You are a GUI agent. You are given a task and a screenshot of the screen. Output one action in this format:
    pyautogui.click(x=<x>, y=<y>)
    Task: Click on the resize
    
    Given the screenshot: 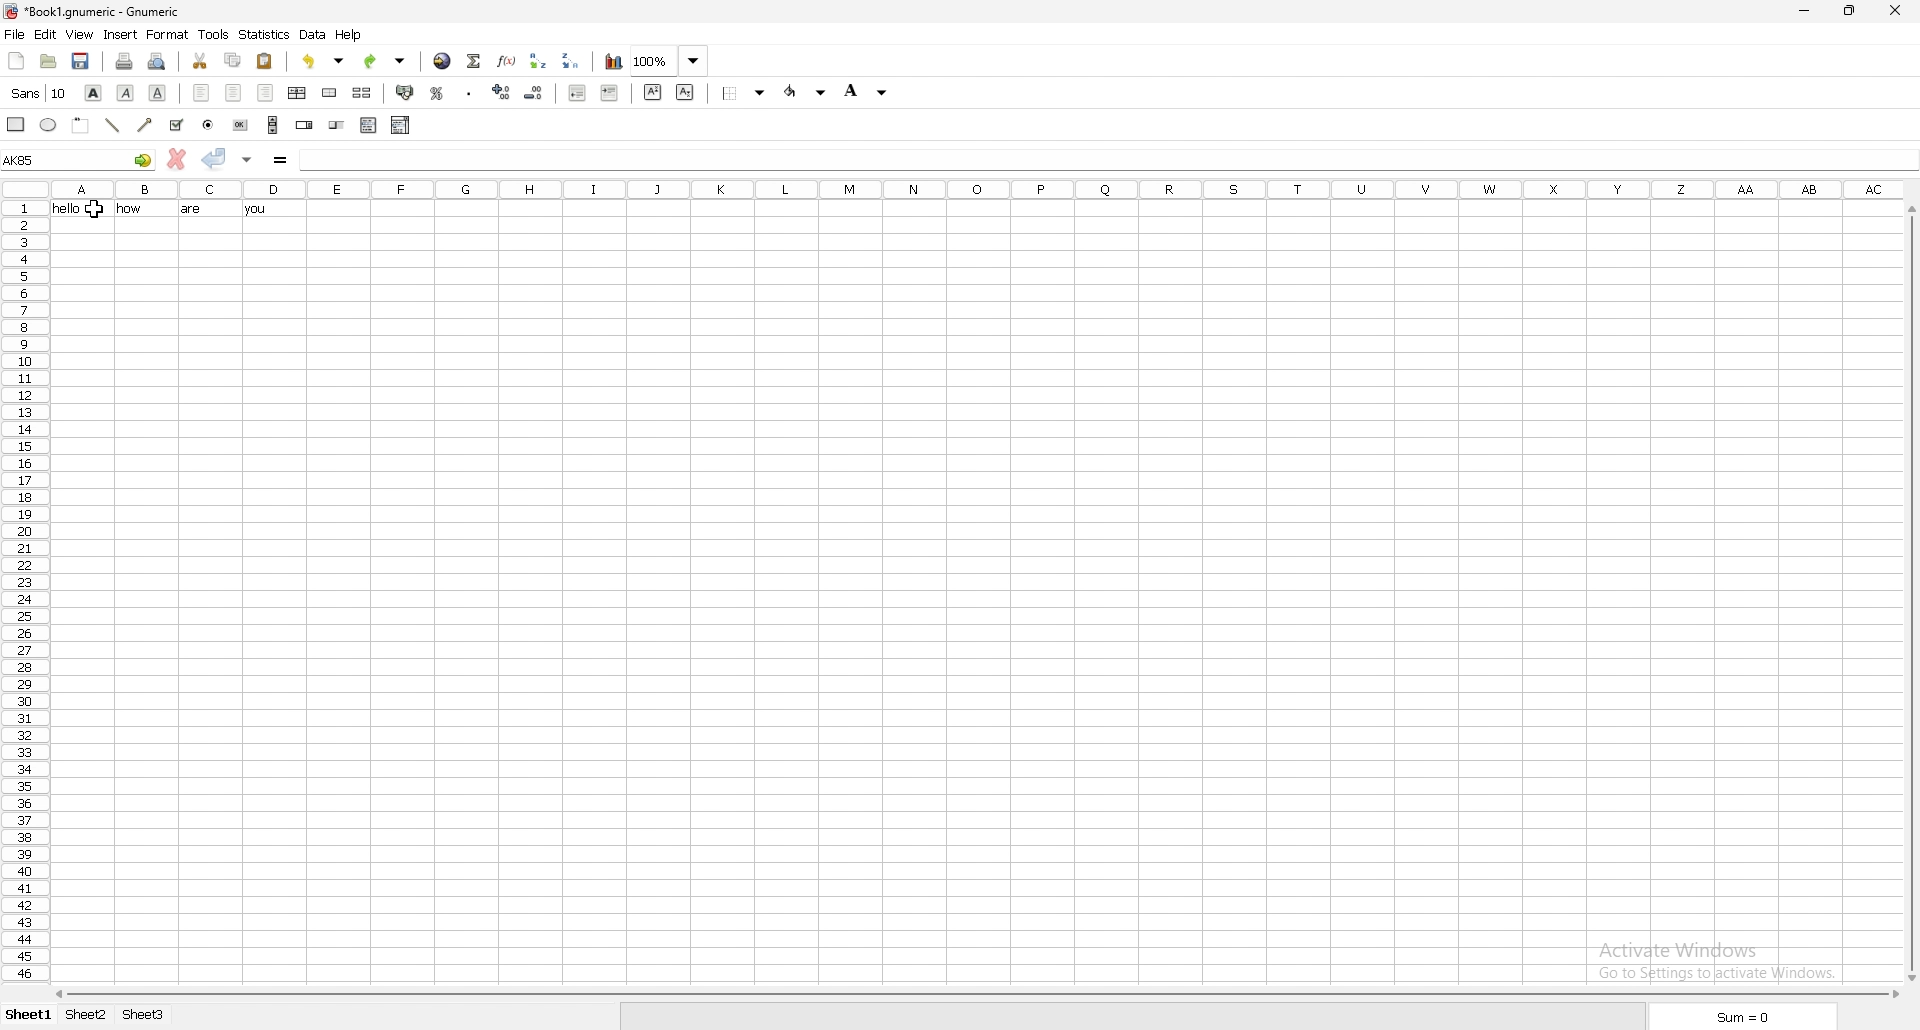 What is the action you would take?
    pyautogui.click(x=1853, y=10)
    